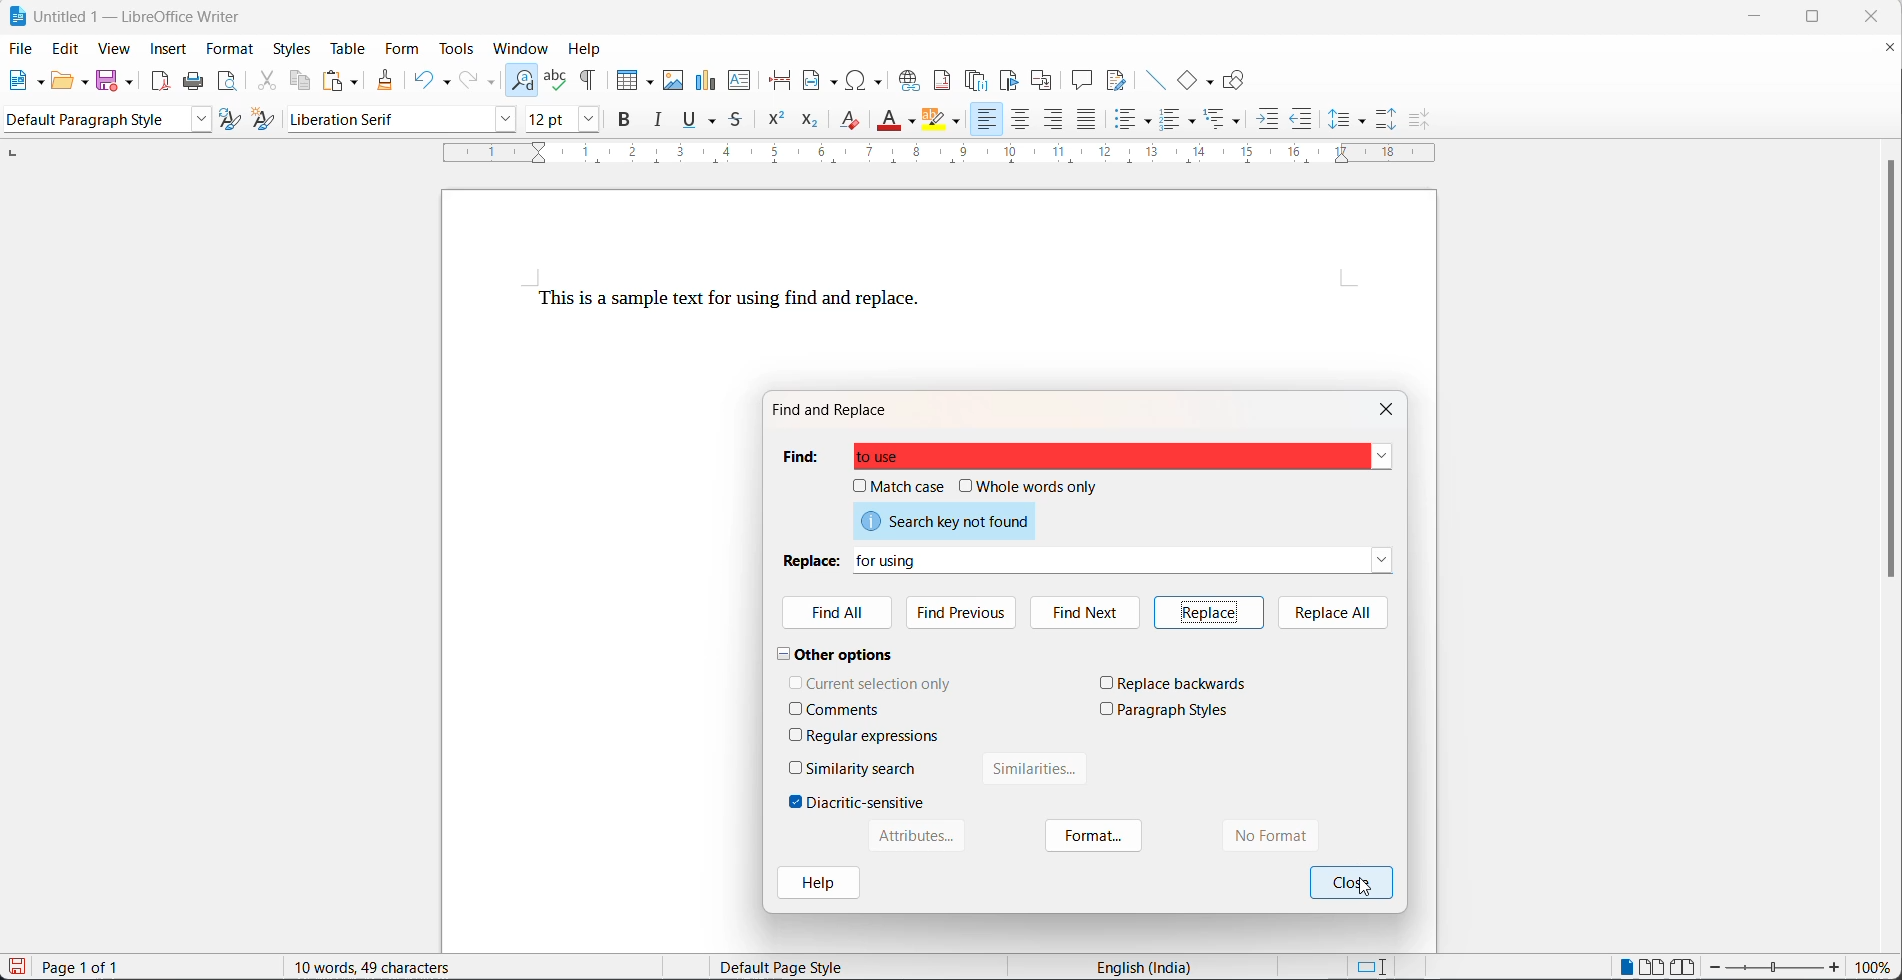  Describe the element at coordinates (21, 85) in the screenshot. I see `new file` at that location.